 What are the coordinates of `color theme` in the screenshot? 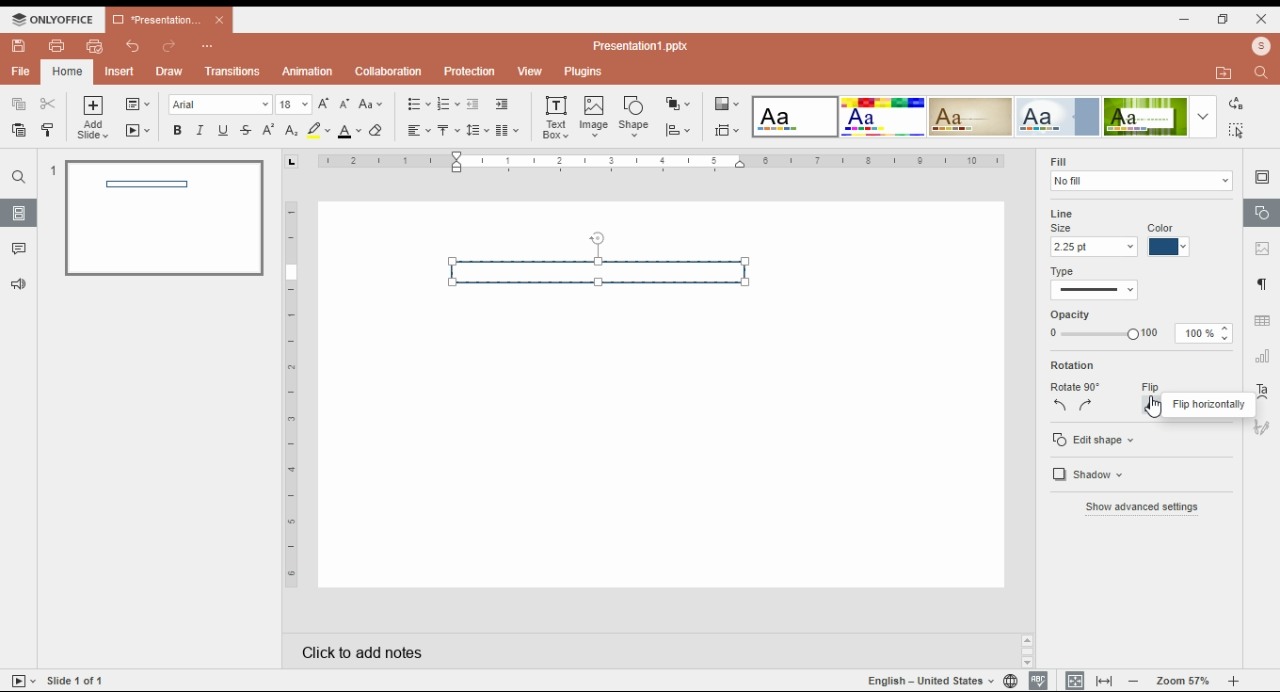 It's located at (795, 117).